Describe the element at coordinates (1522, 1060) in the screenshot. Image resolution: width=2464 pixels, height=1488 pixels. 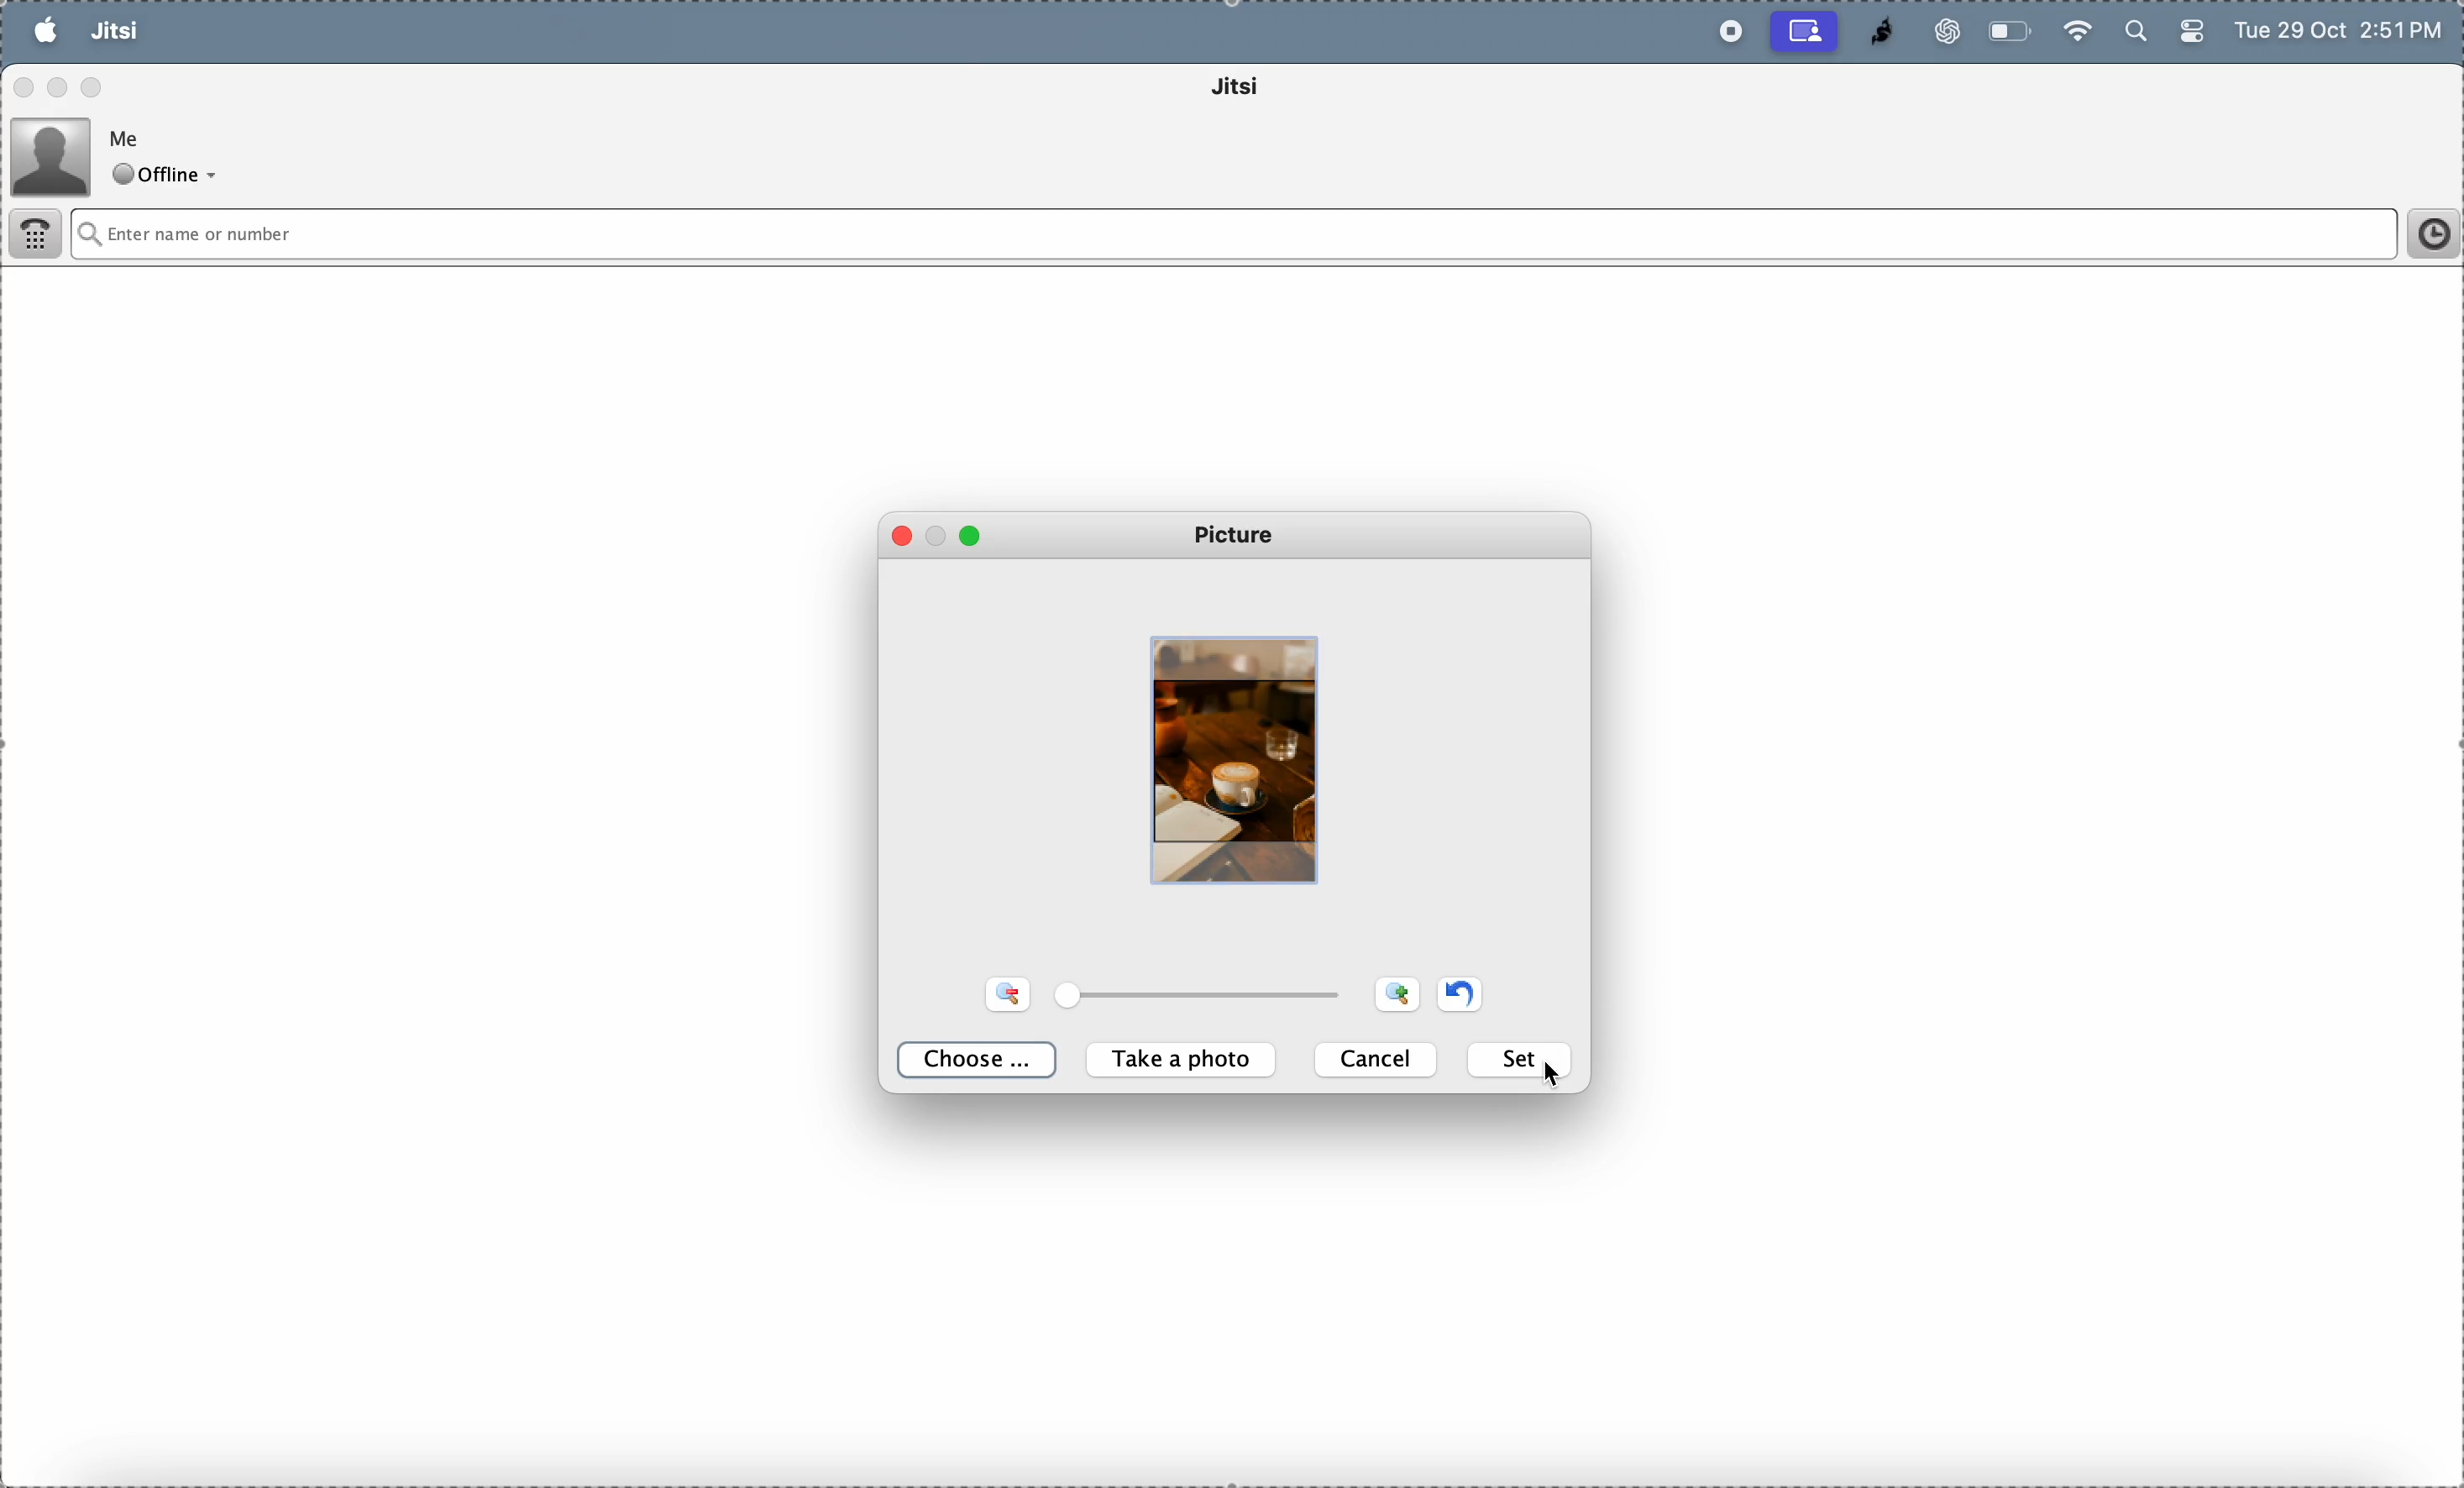
I see `set` at that location.